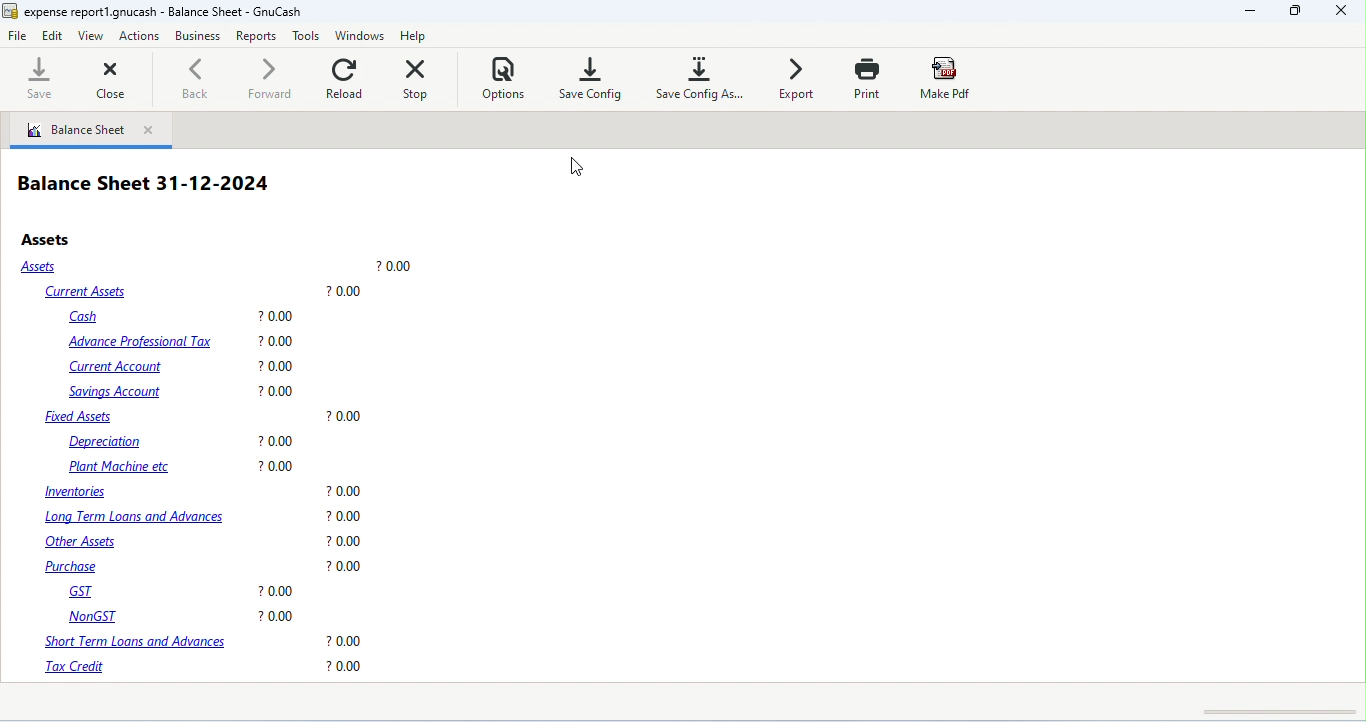 The width and height of the screenshot is (1366, 722). Describe the element at coordinates (92, 35) in the screenshot. I see `view` at that location.